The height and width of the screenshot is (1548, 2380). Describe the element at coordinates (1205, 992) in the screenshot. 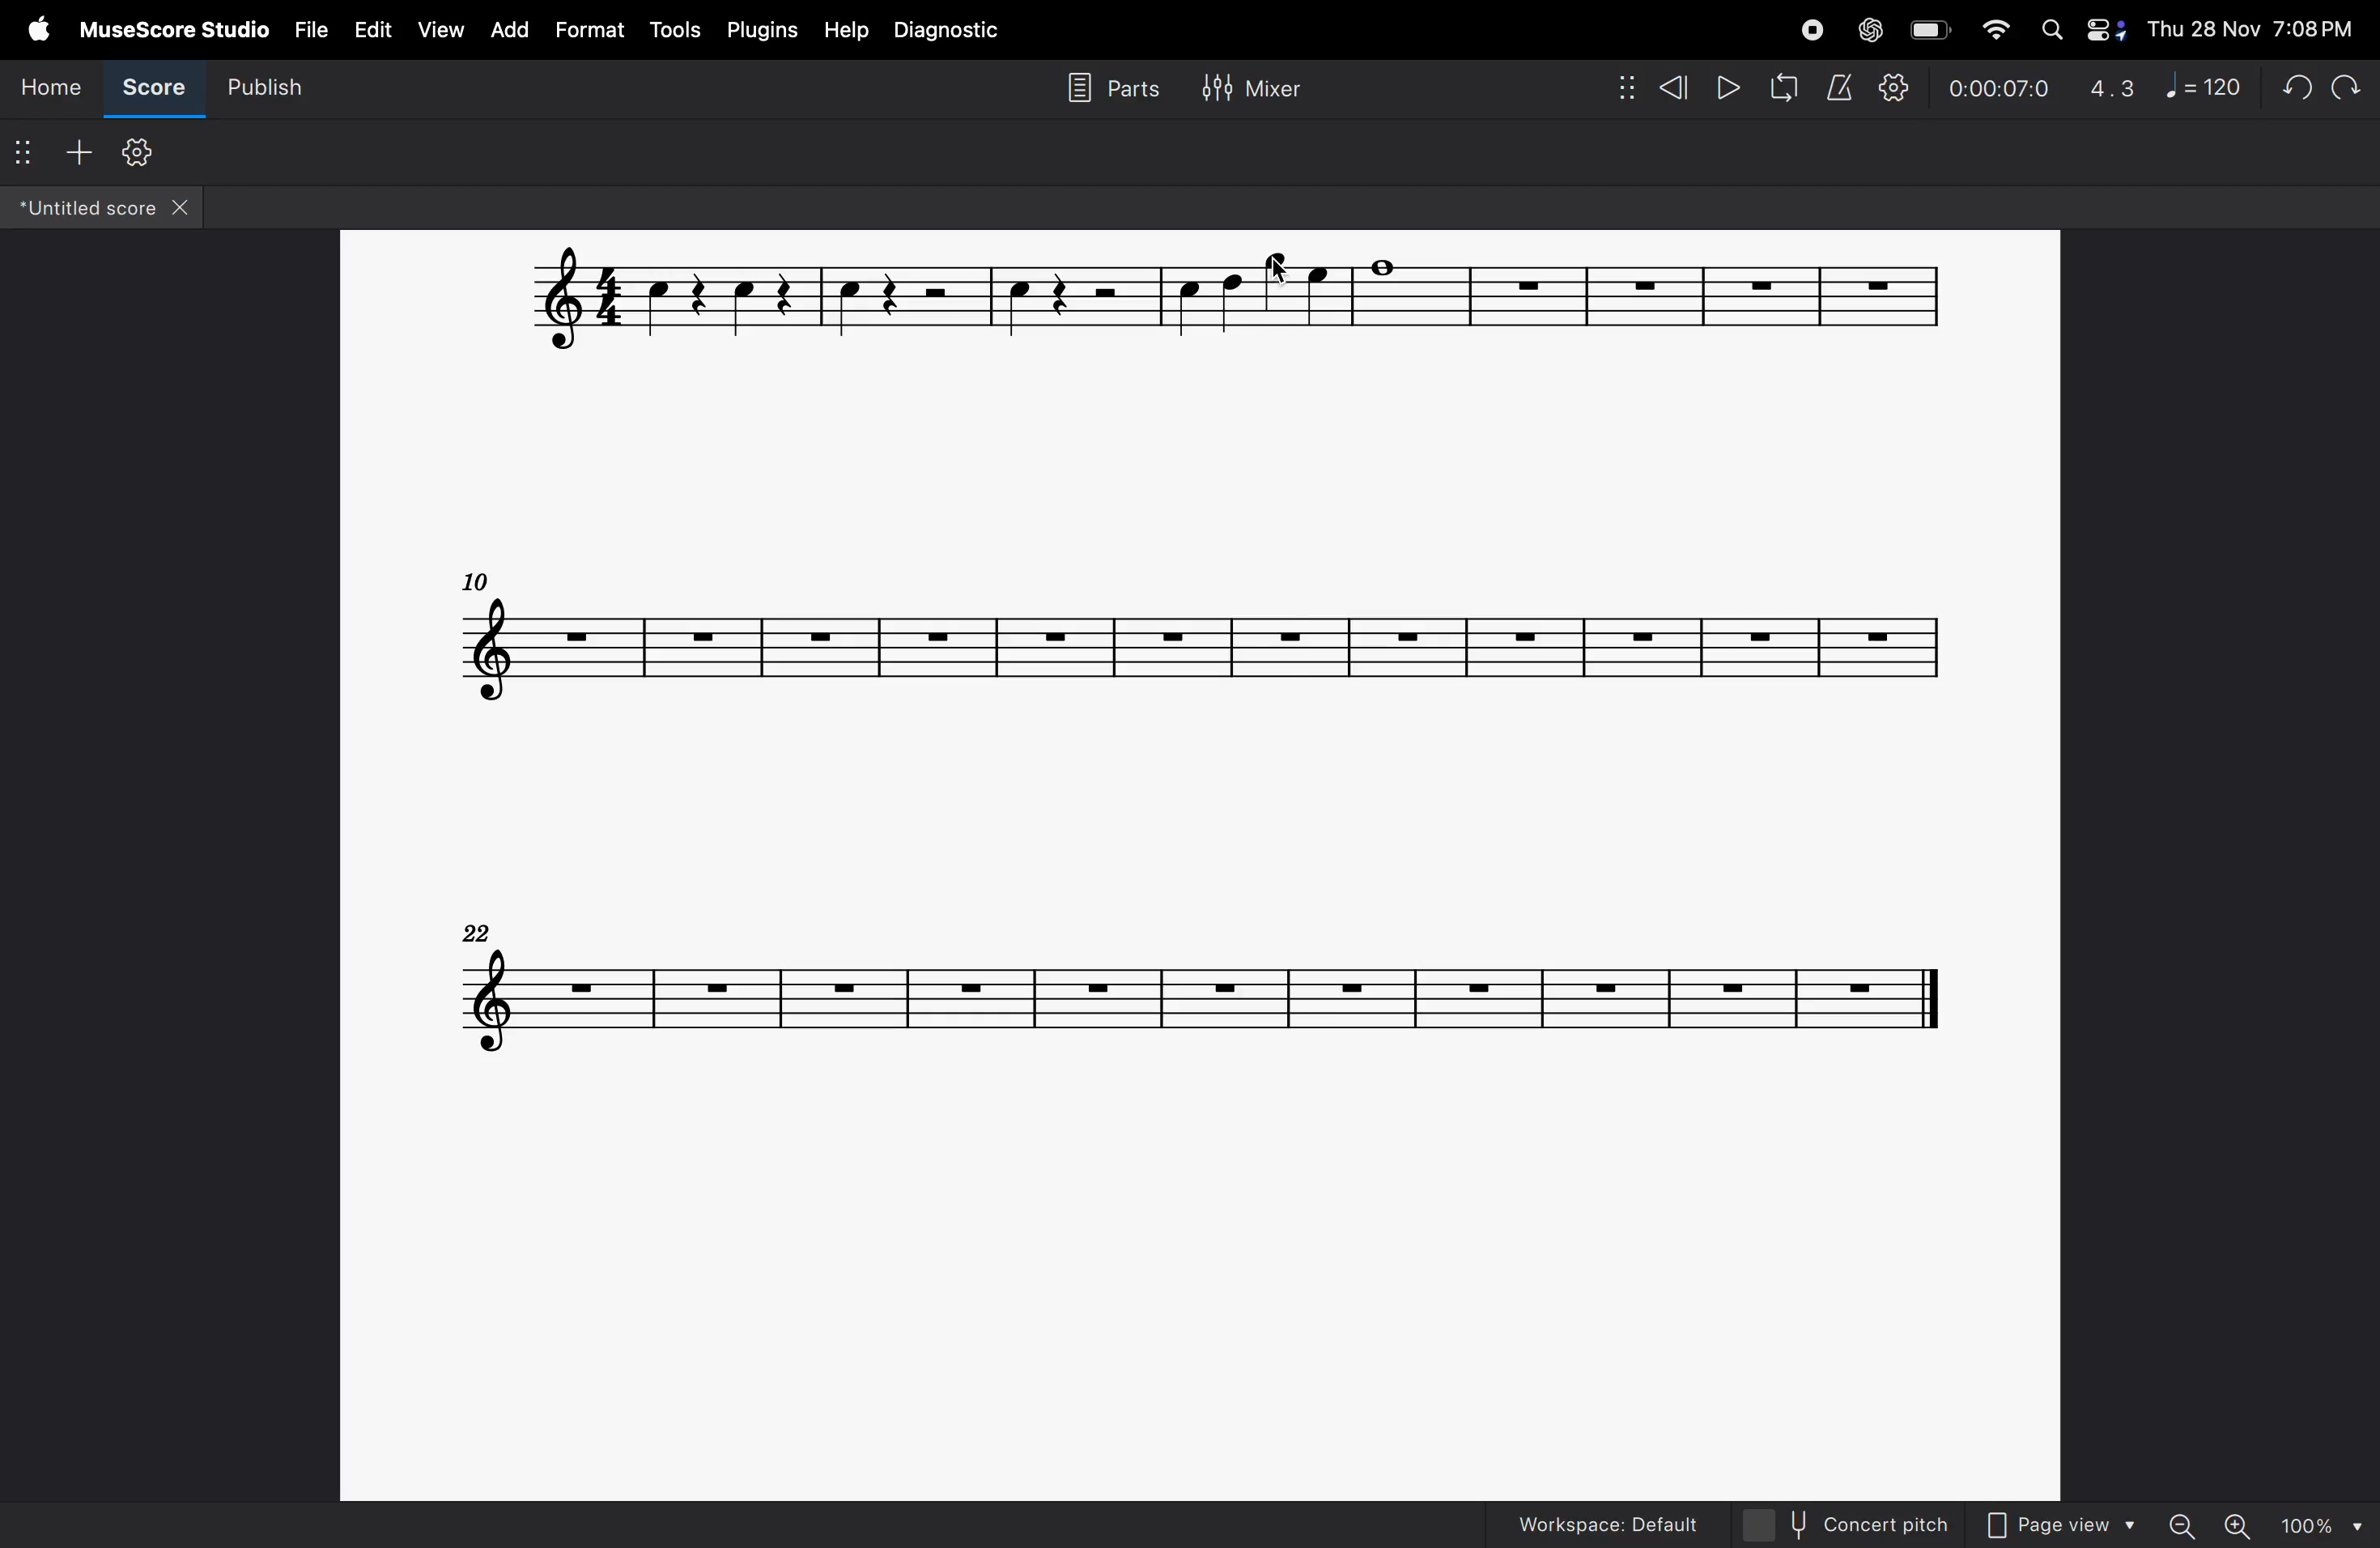

I see `notes` at that location.